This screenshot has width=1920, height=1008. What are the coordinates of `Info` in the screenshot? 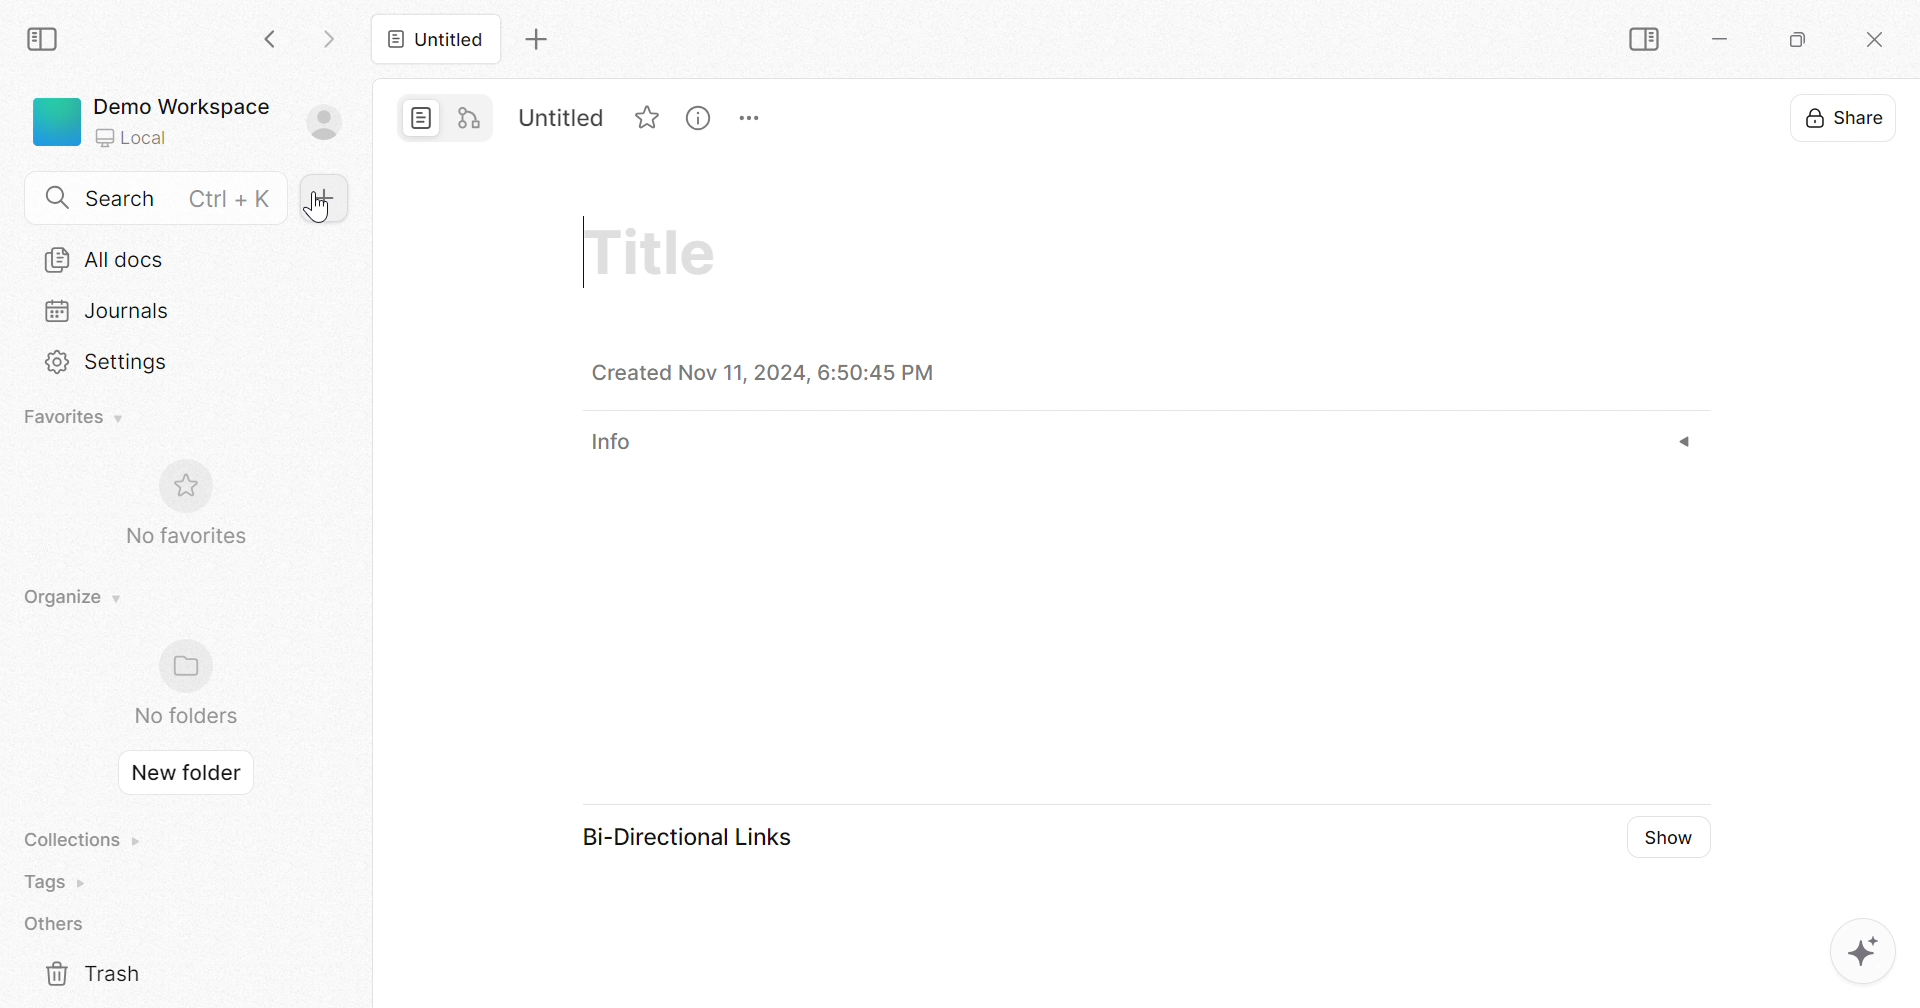 It's located at (621, 440).